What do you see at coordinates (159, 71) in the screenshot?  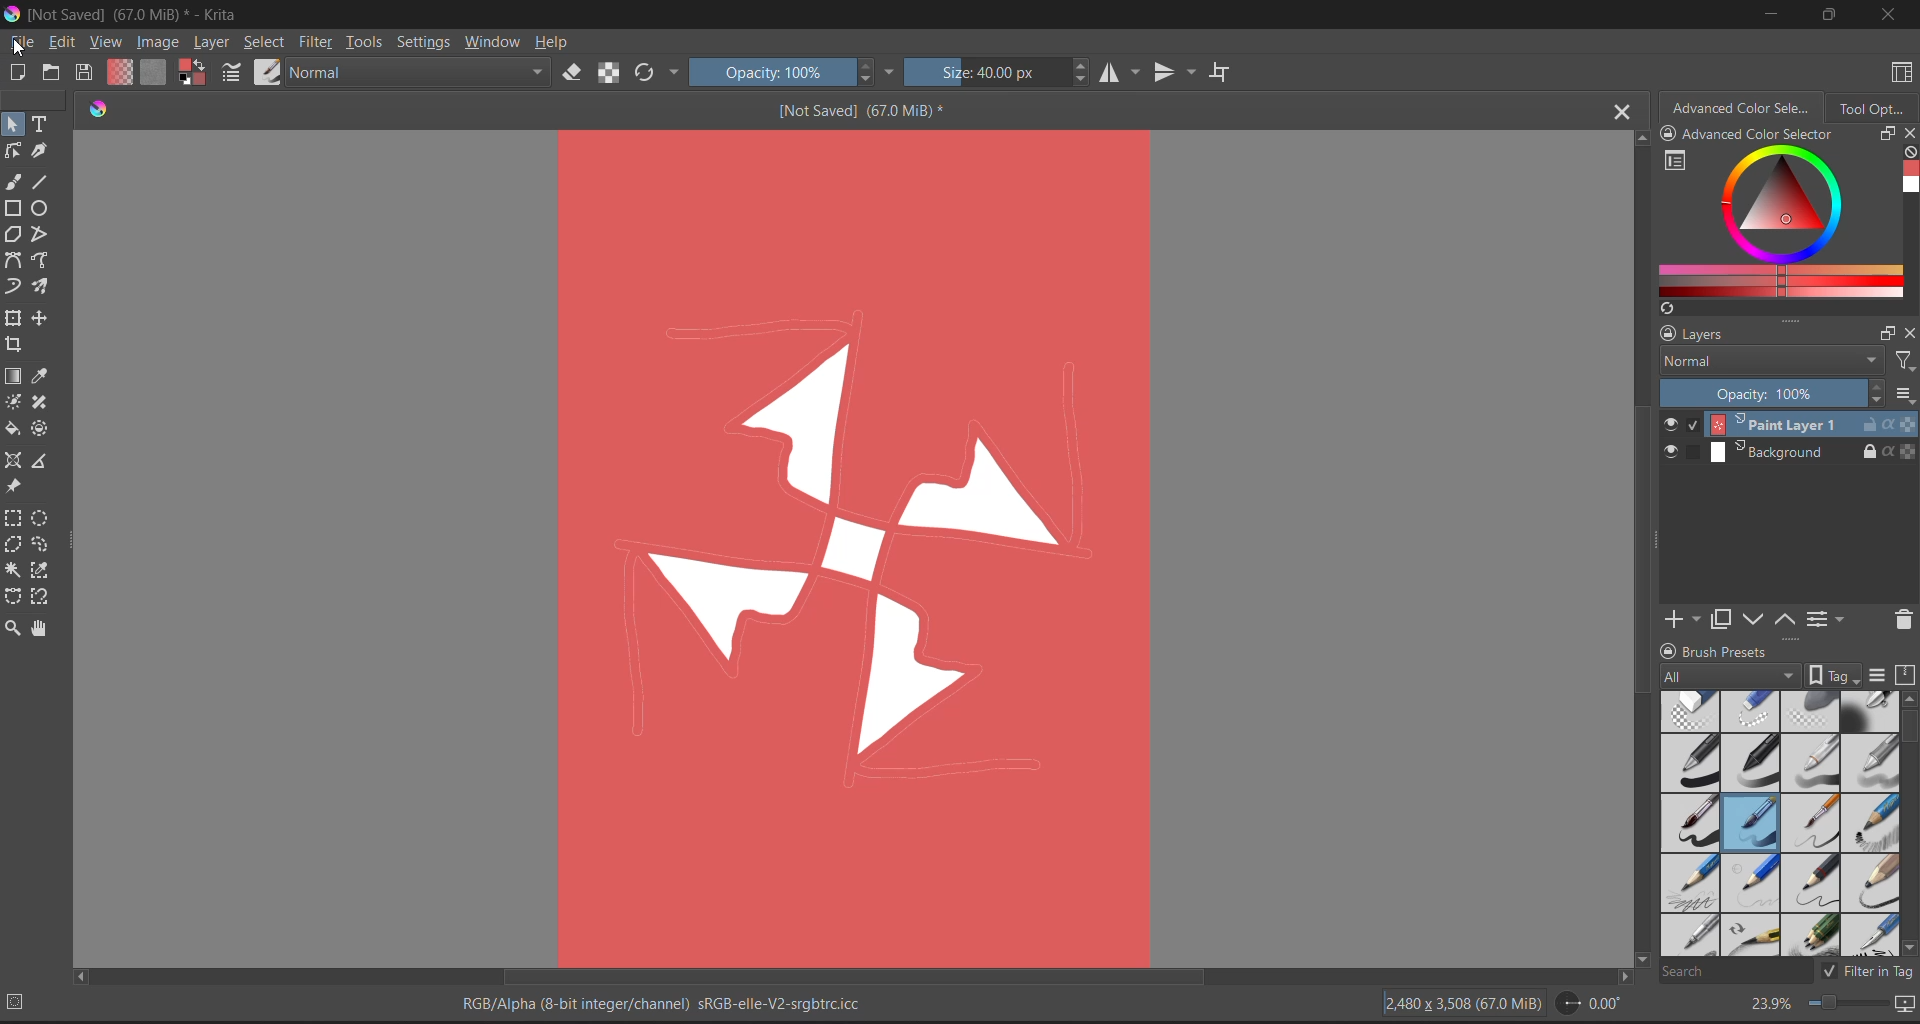 I see `fill patterns` at bounding box center [159, 71].